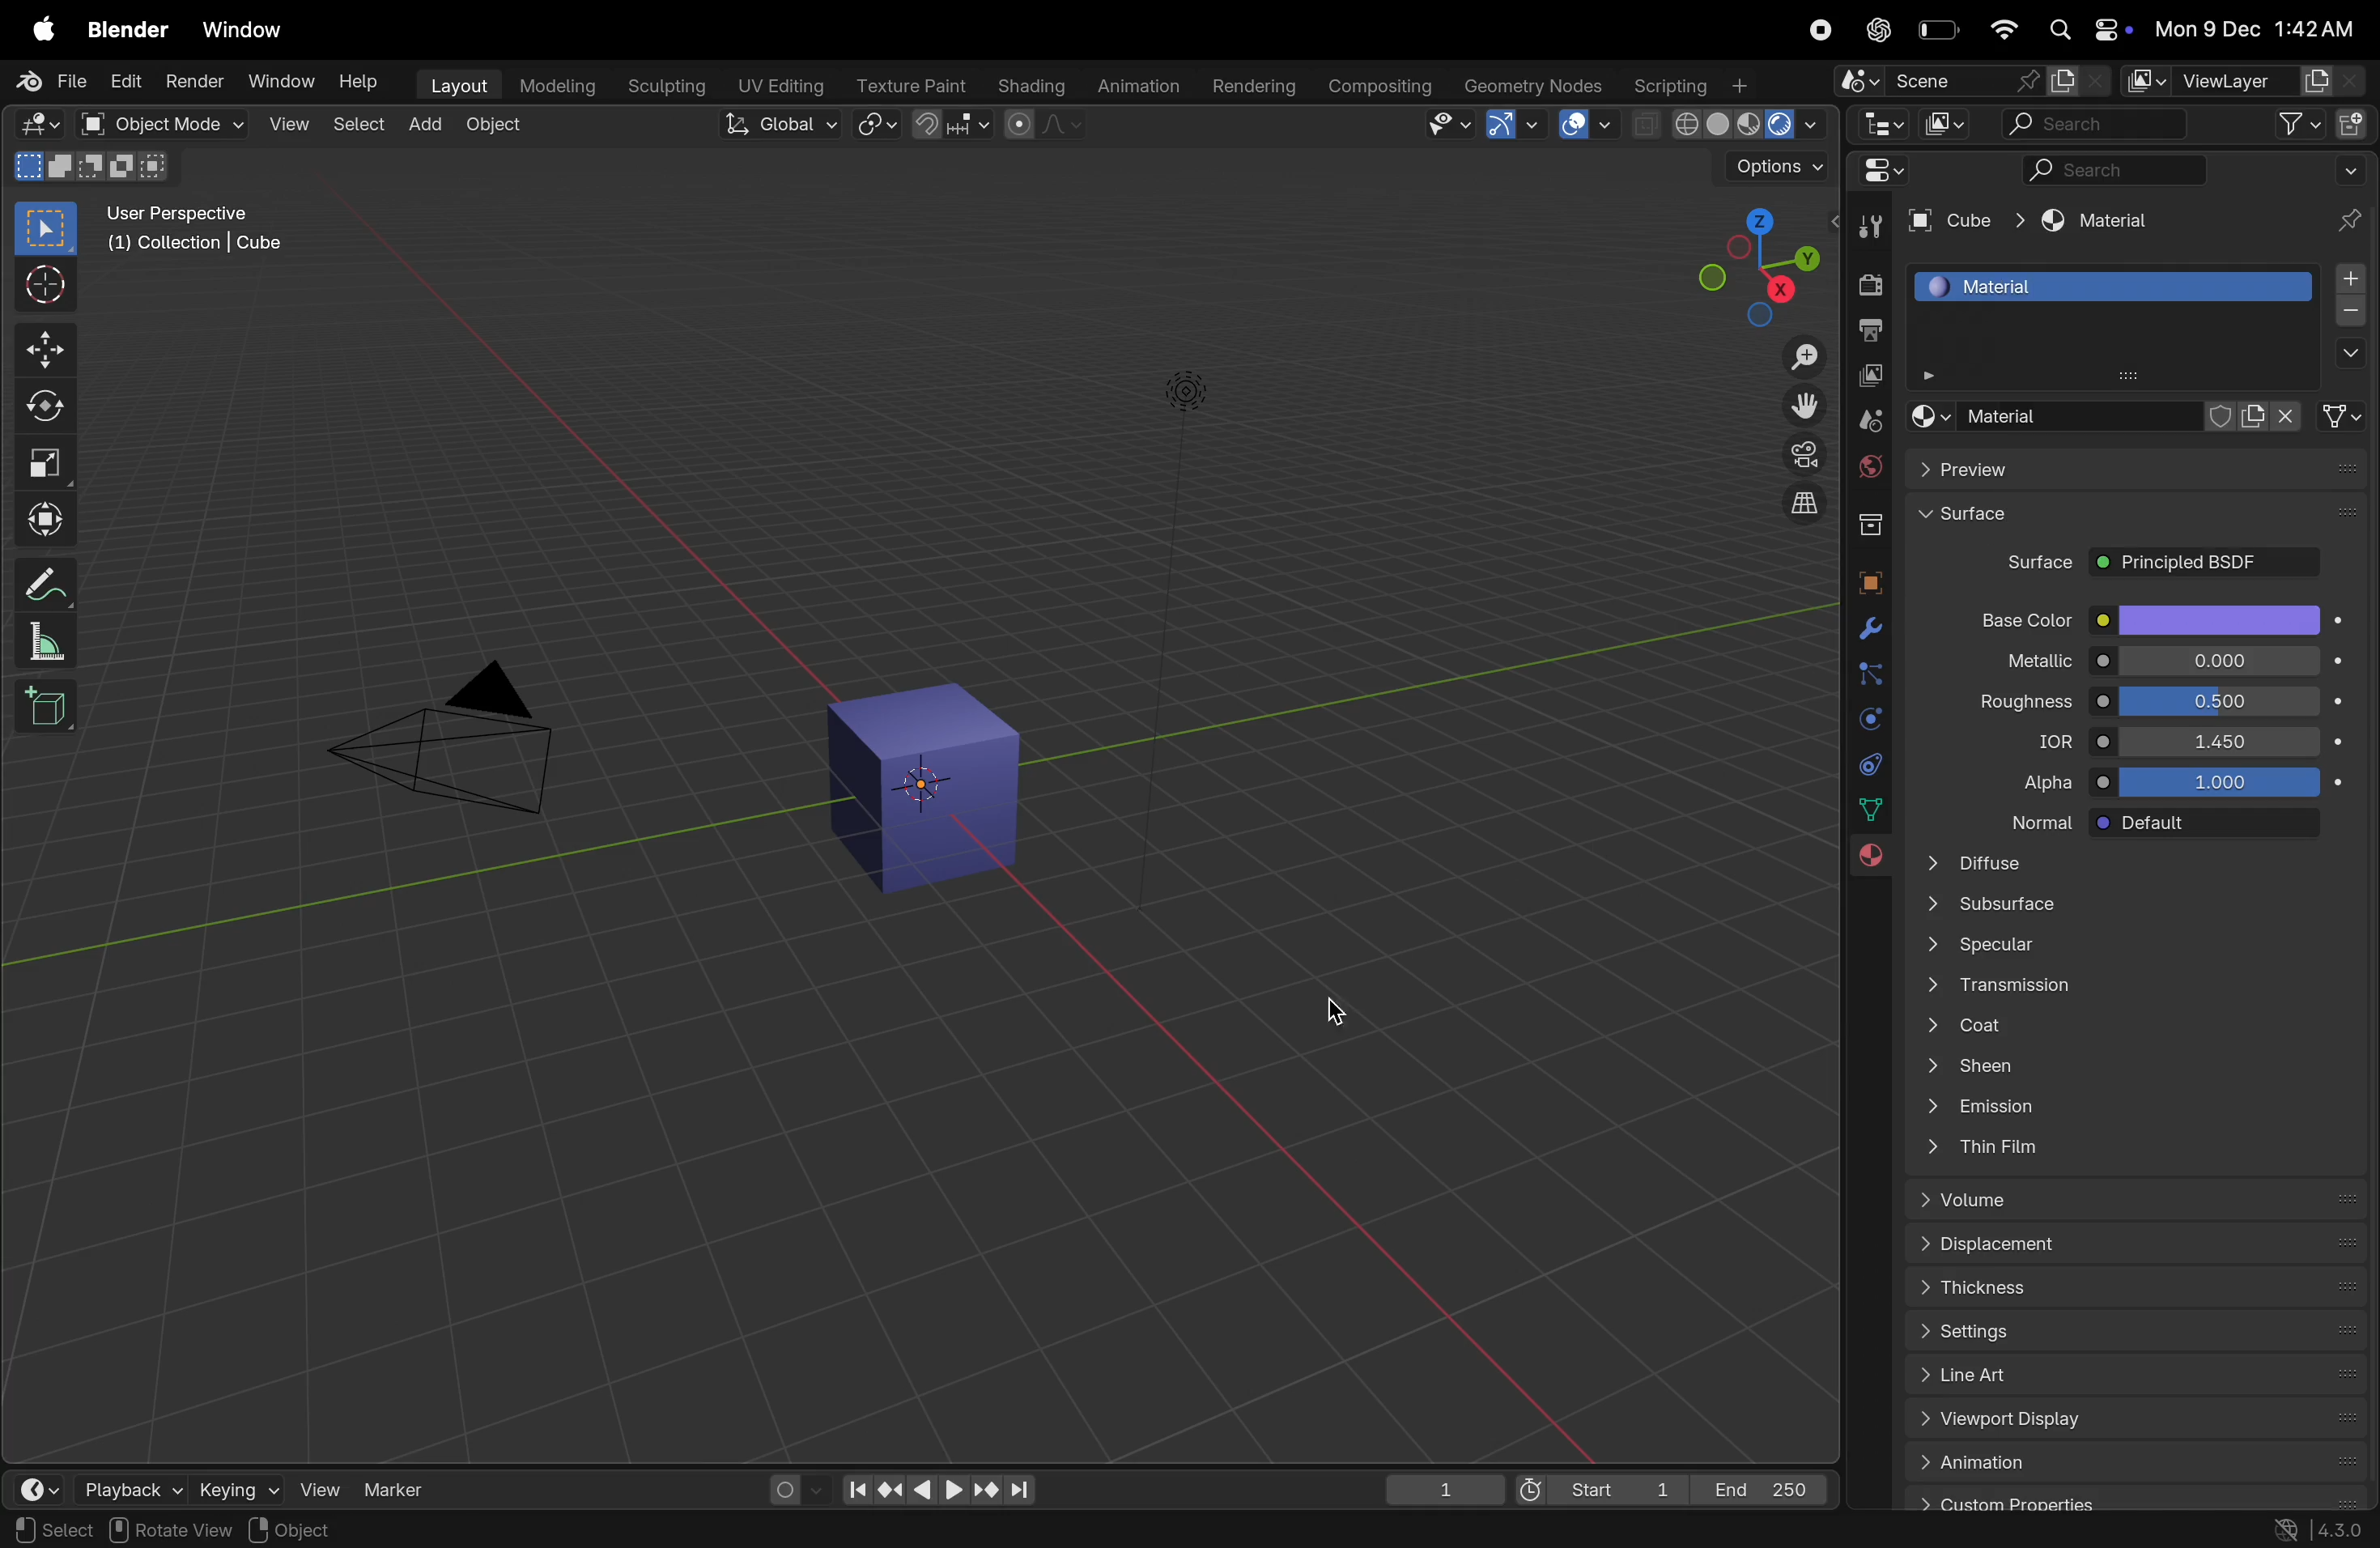 This screenshot has width=2380, height=1548. I want to click on record, so click(1814, 29).